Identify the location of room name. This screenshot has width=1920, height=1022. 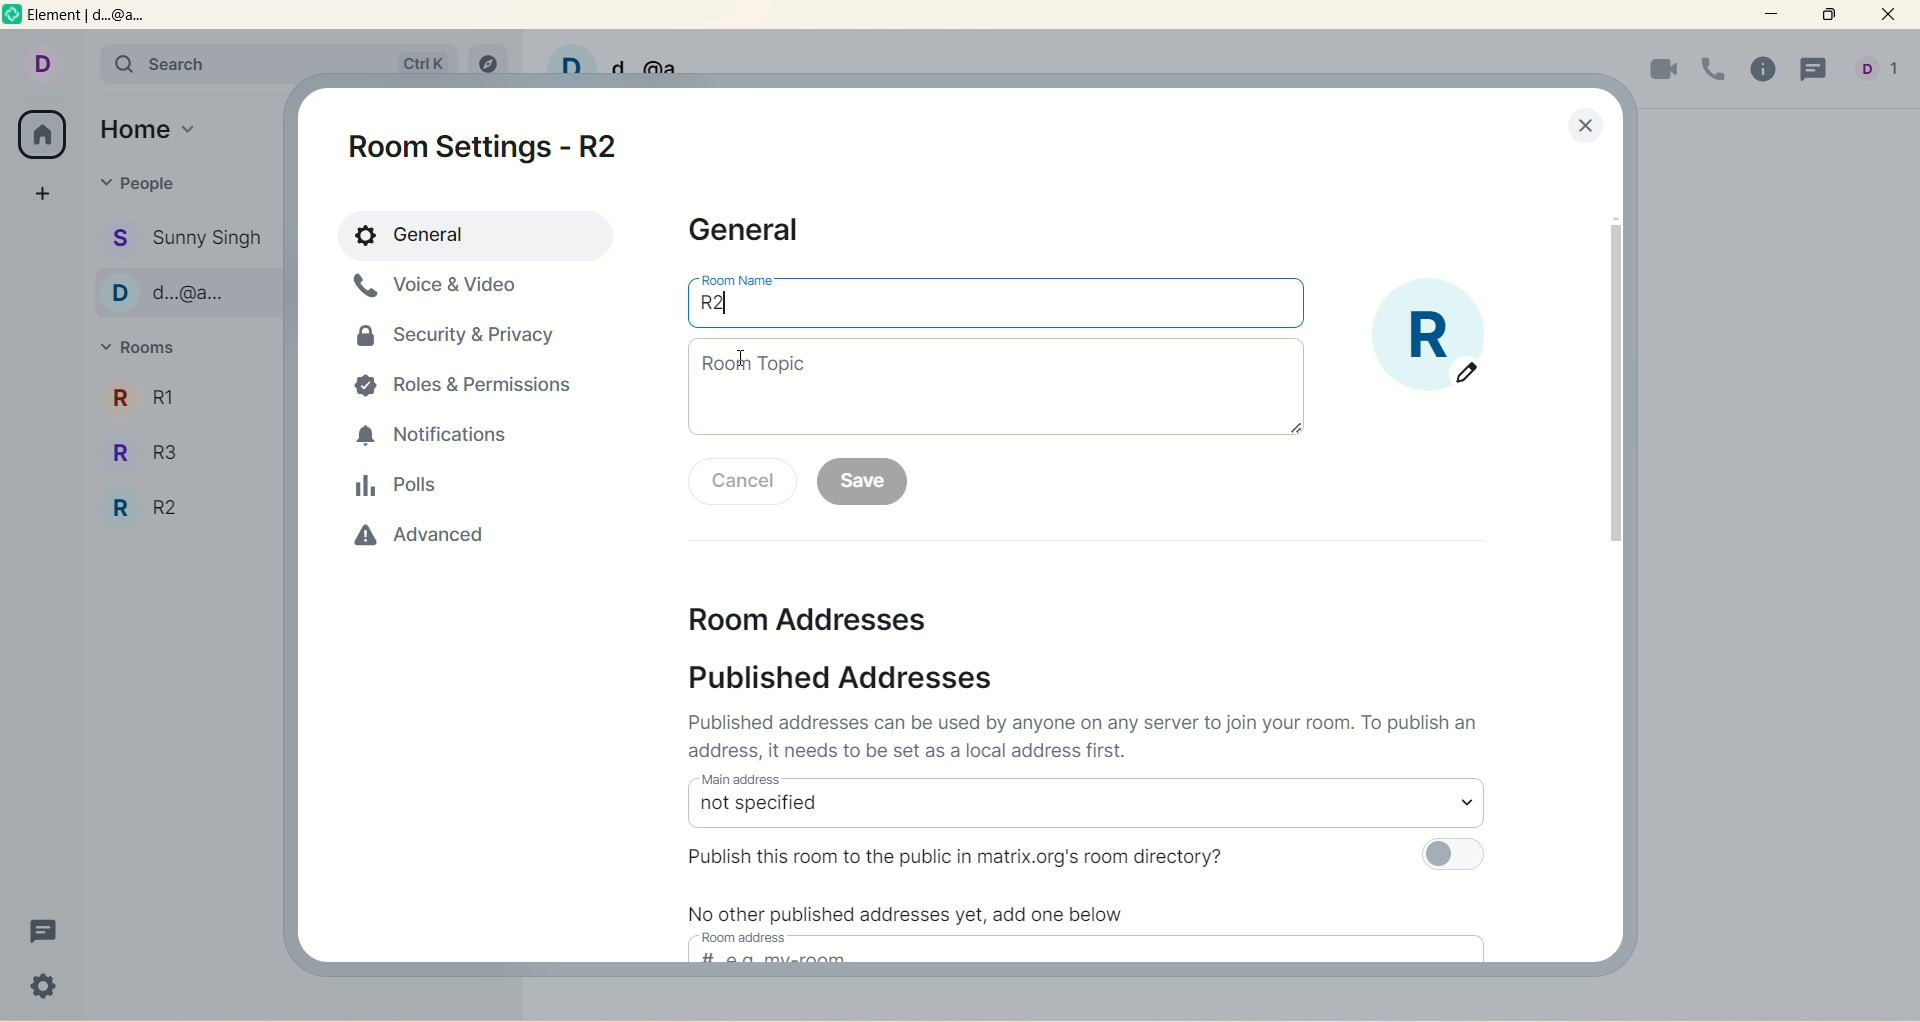
(997, 311).